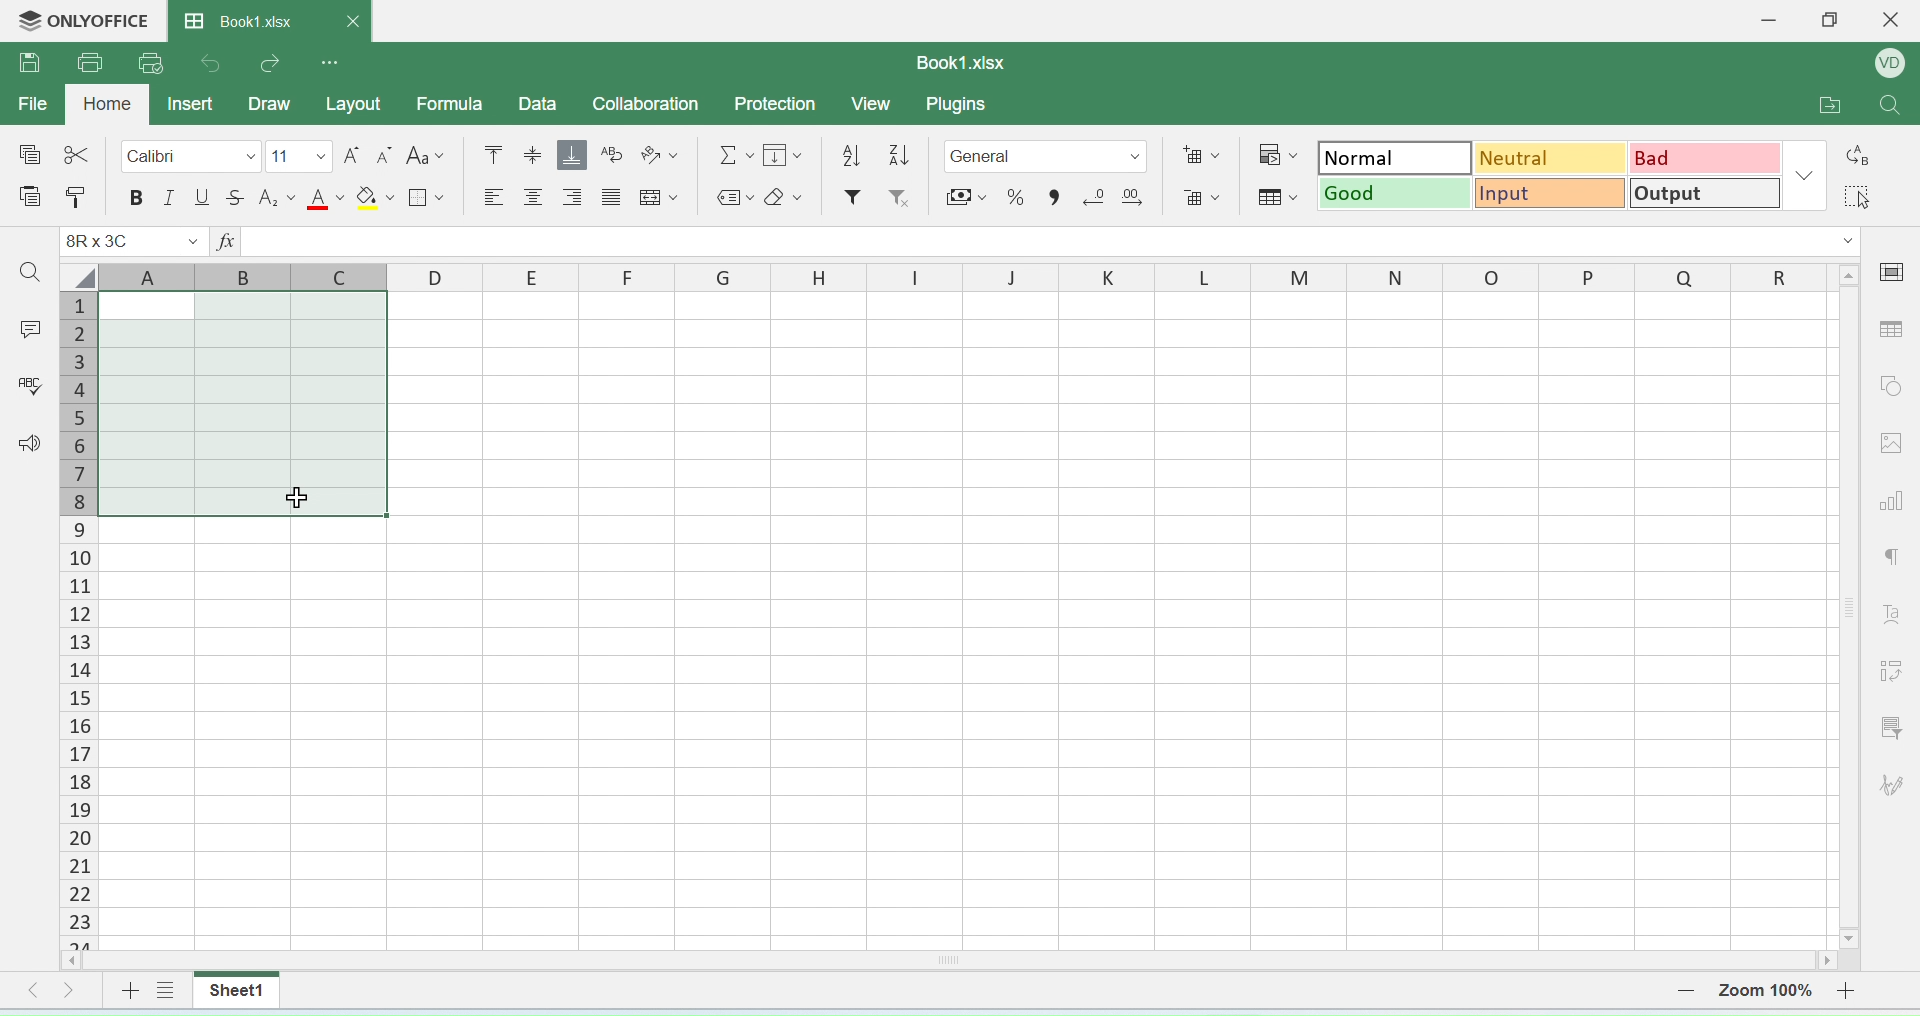 The height and width of the screenshot is (1016, 1920). Describe the element at coordinates (1849, 601) in the screenshot. I see `scroll bar` at that location.